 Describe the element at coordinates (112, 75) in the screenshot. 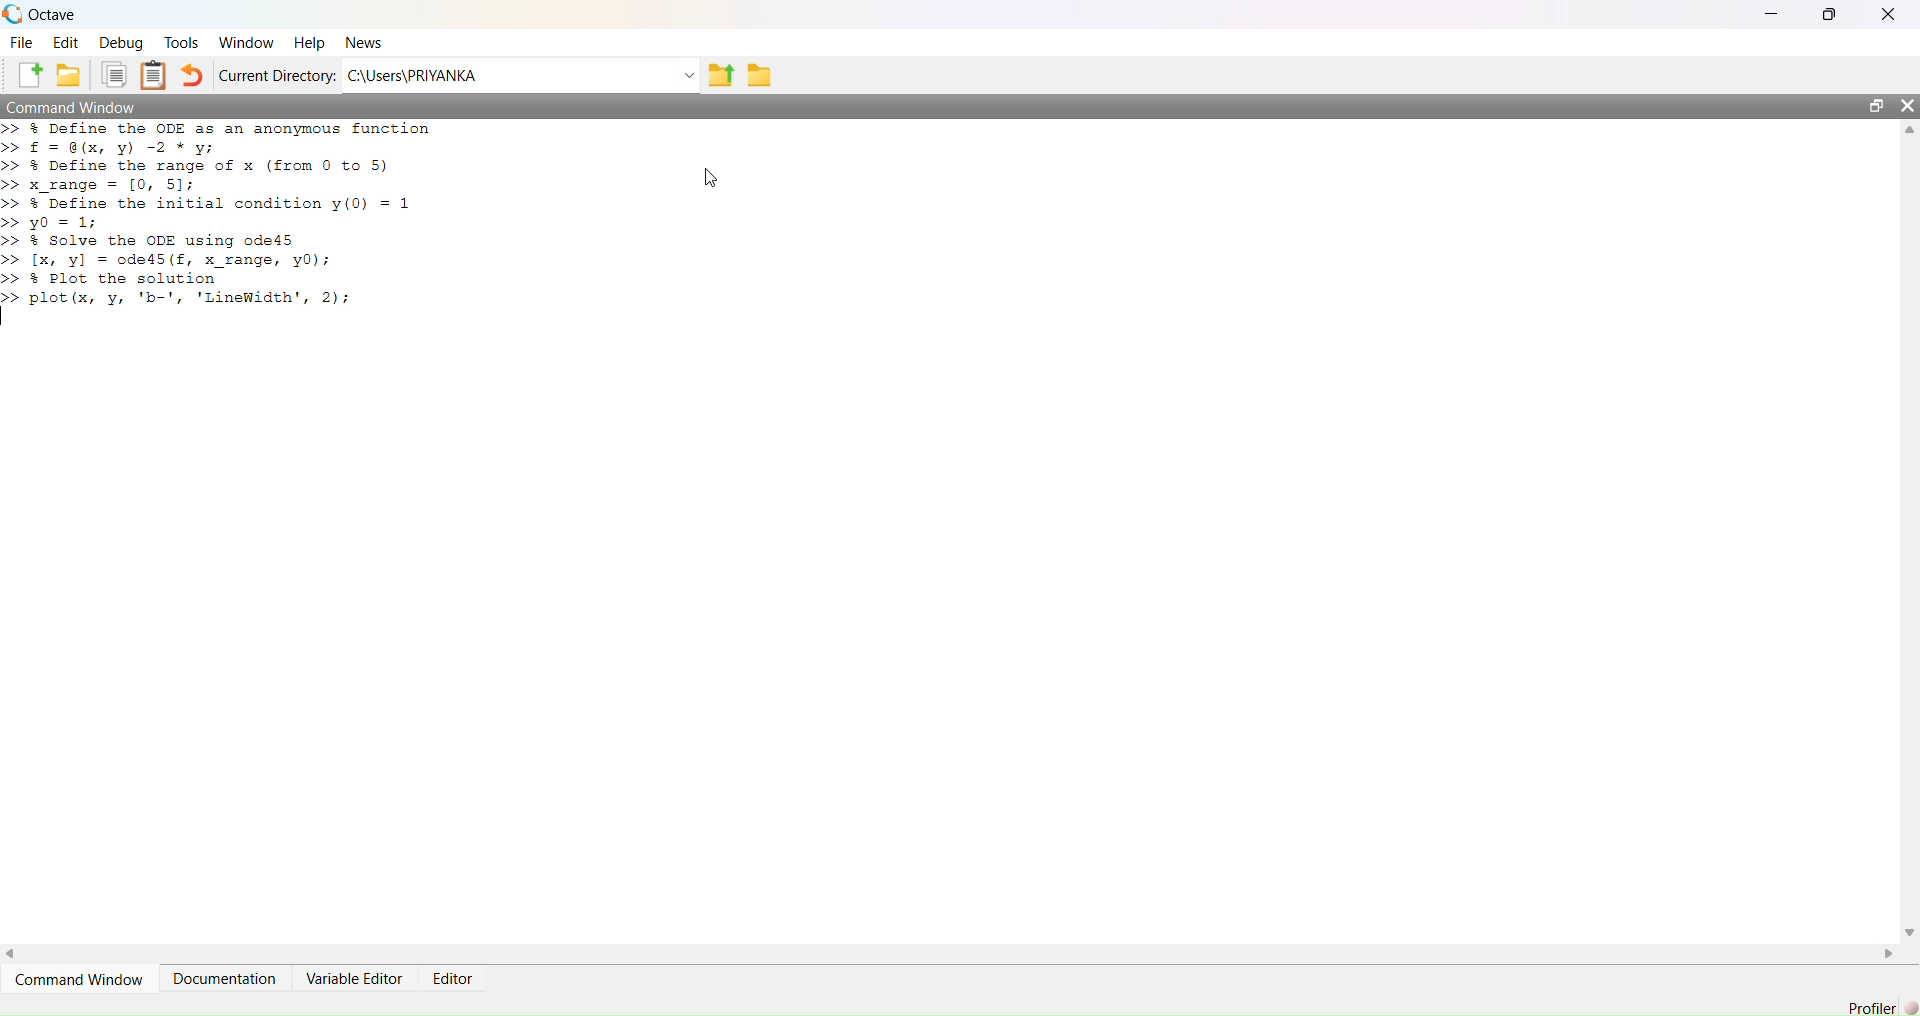

I see `Copy` at that location.